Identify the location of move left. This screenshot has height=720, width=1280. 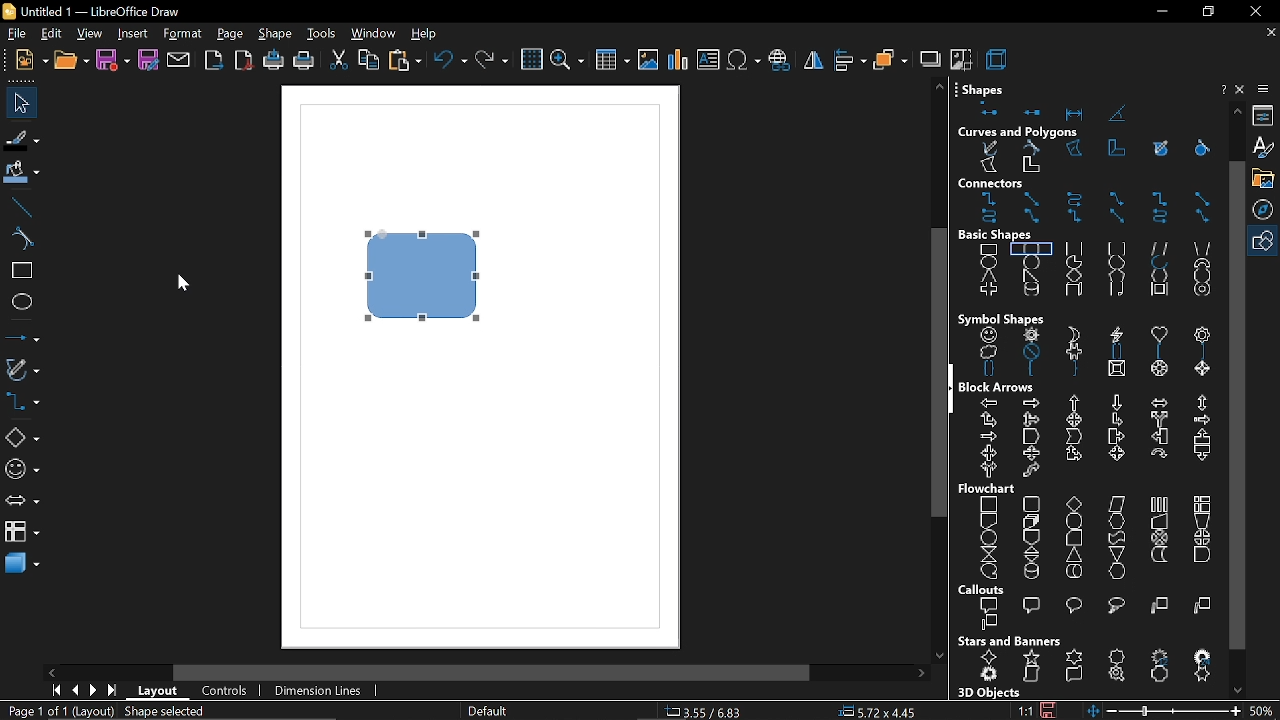
(54, 672).